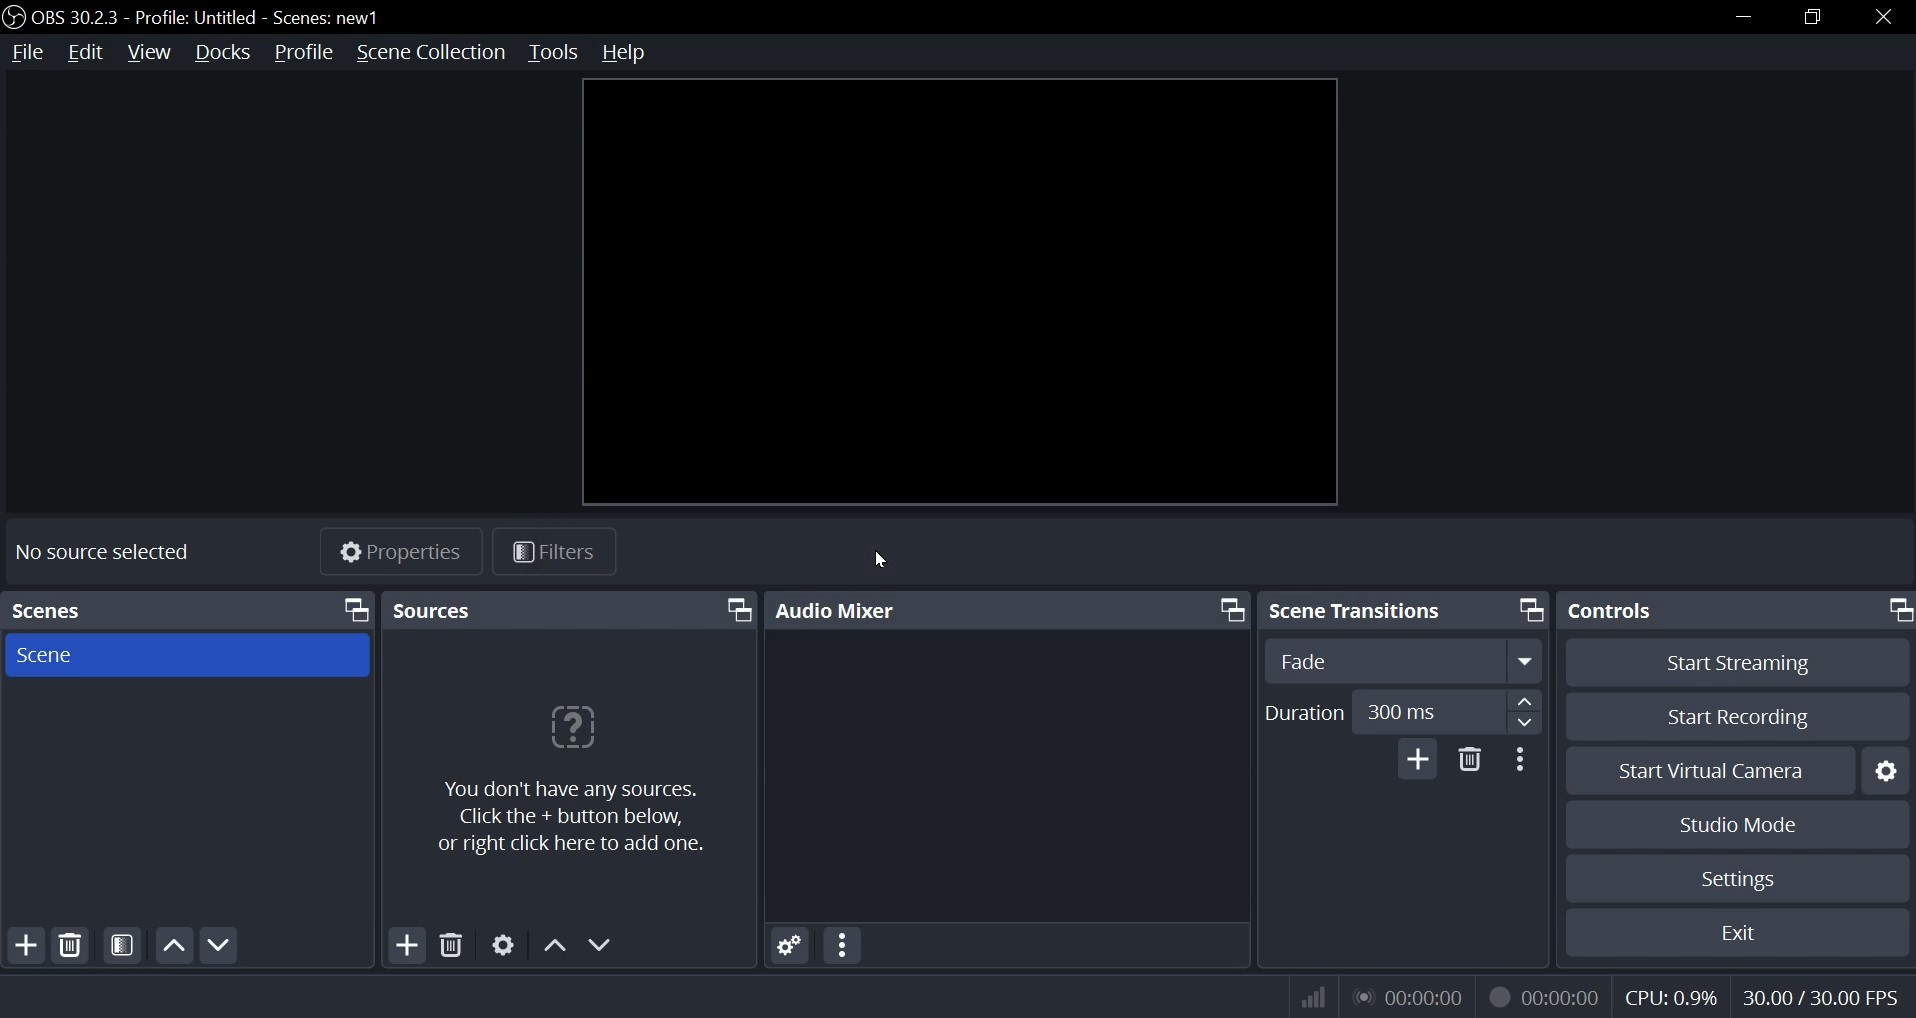 This screenshot has width=1916, height=1018. I want to click on audio streamed, so click(1407, 996).